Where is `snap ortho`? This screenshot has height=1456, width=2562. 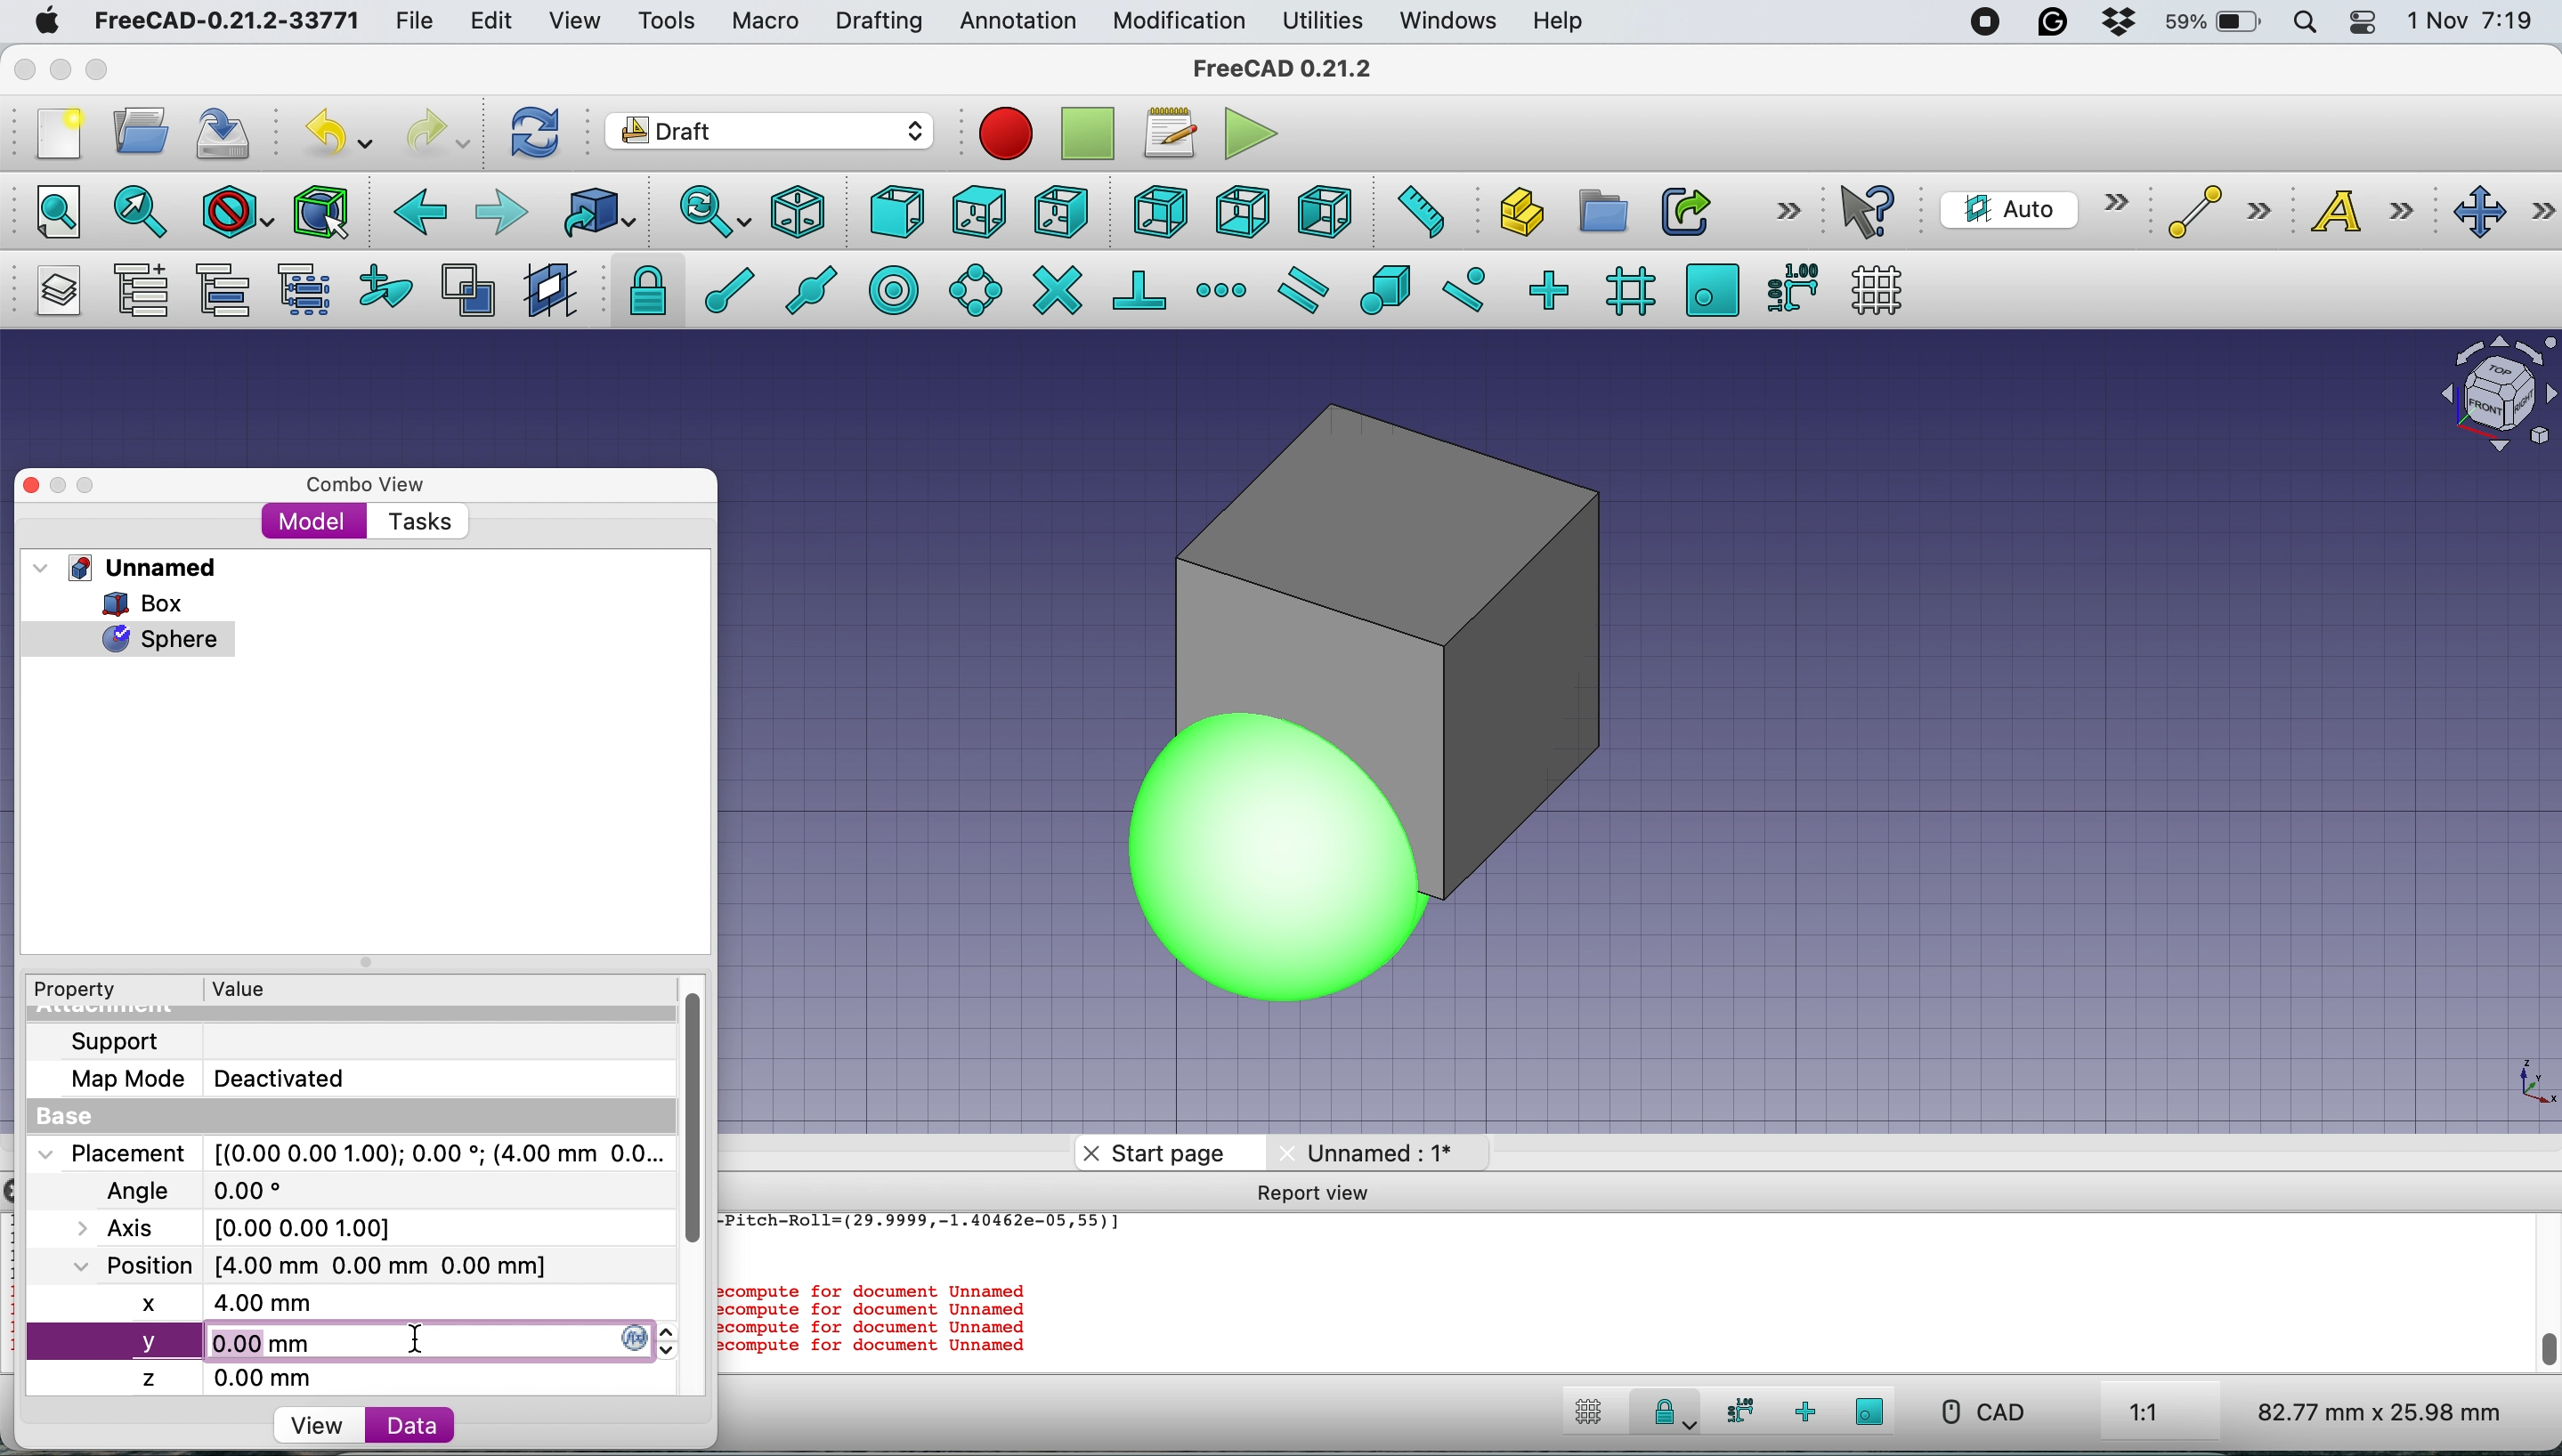 snap ortho is located at coordinates (1808, 1412).